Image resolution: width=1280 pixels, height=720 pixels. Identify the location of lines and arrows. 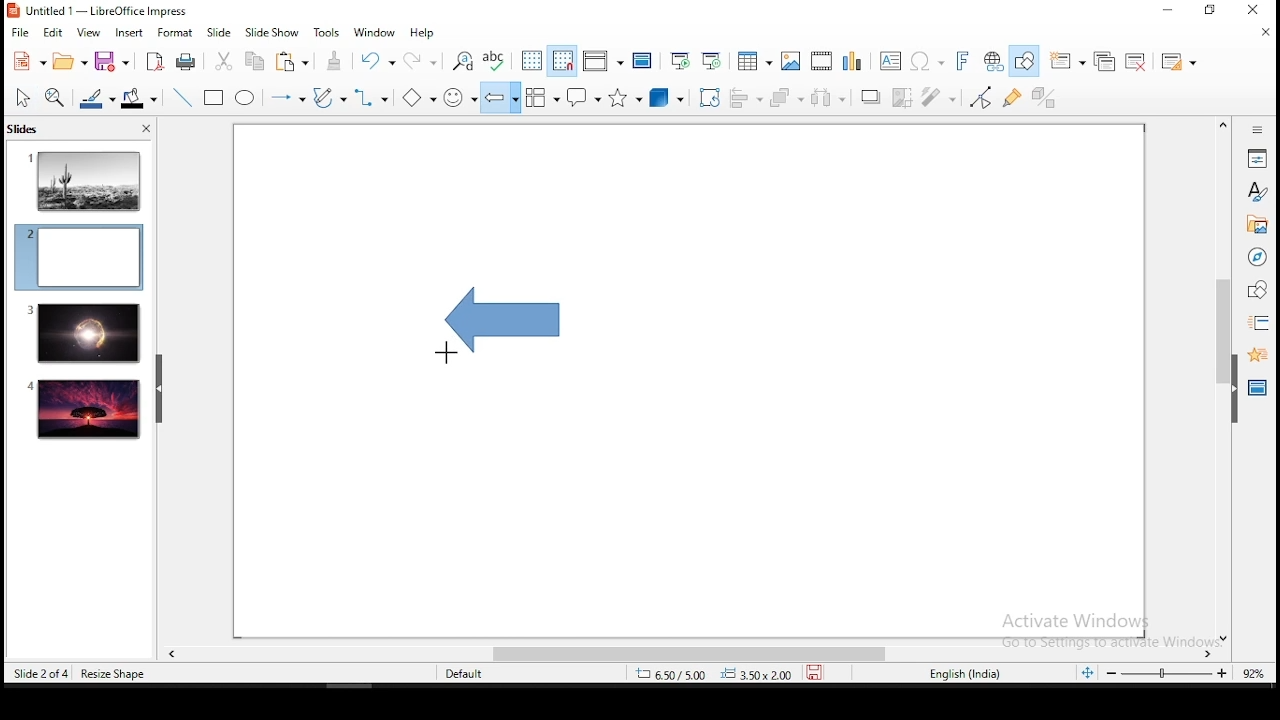
(287, 98).